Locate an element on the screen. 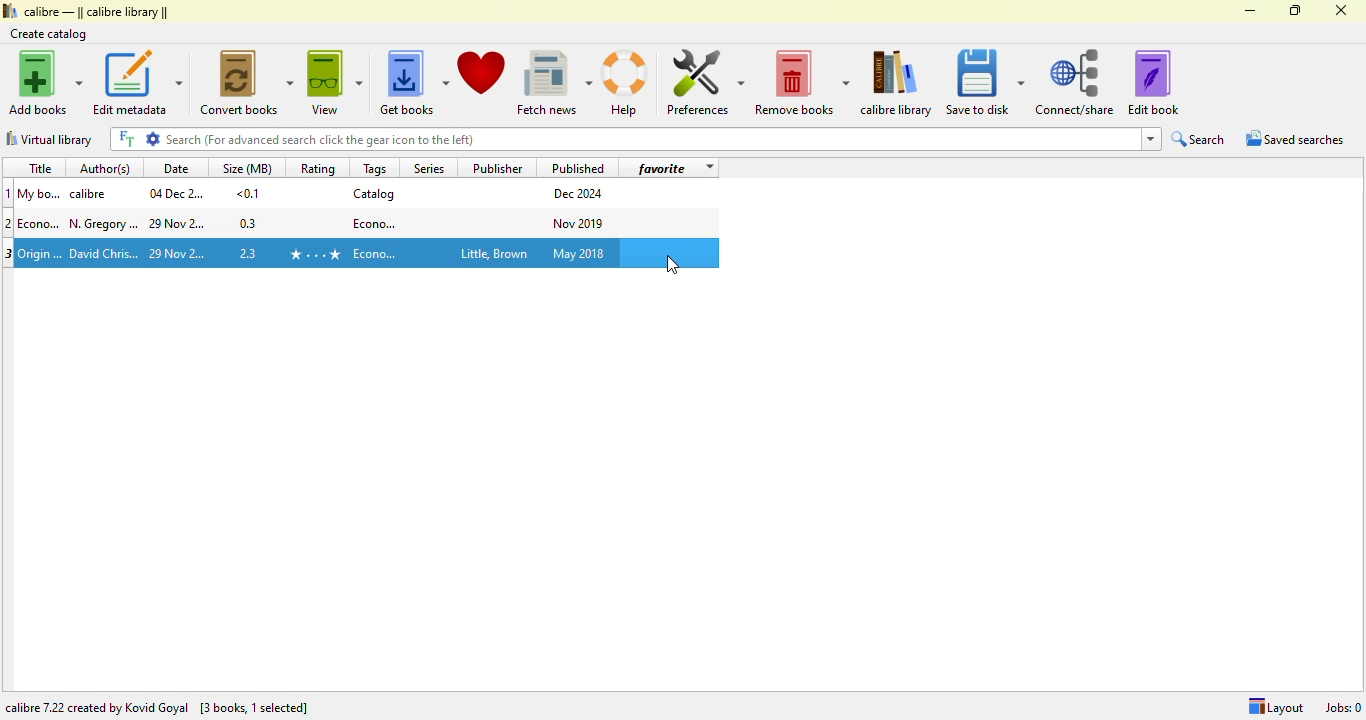  saved searches is located at coordinates (1295, 138).